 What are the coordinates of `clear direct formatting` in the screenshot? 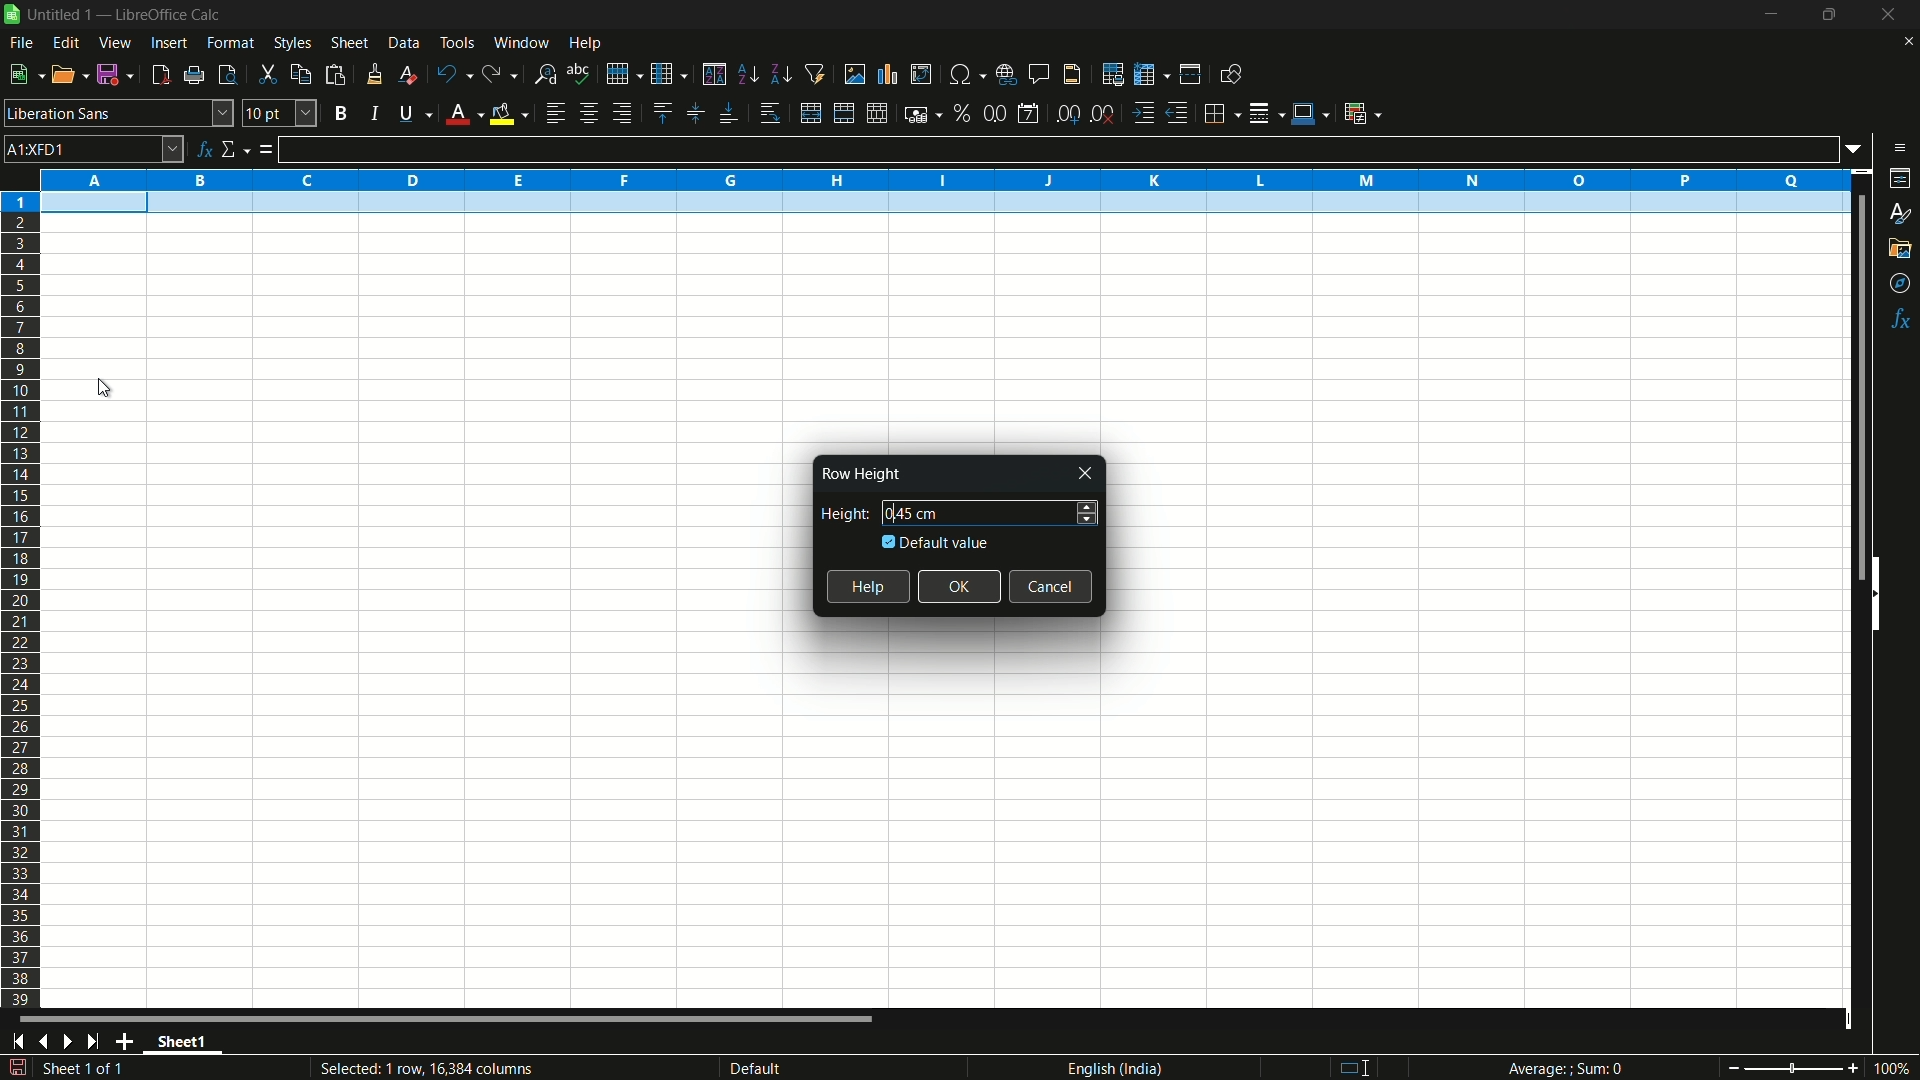 It's located at (405, 74).